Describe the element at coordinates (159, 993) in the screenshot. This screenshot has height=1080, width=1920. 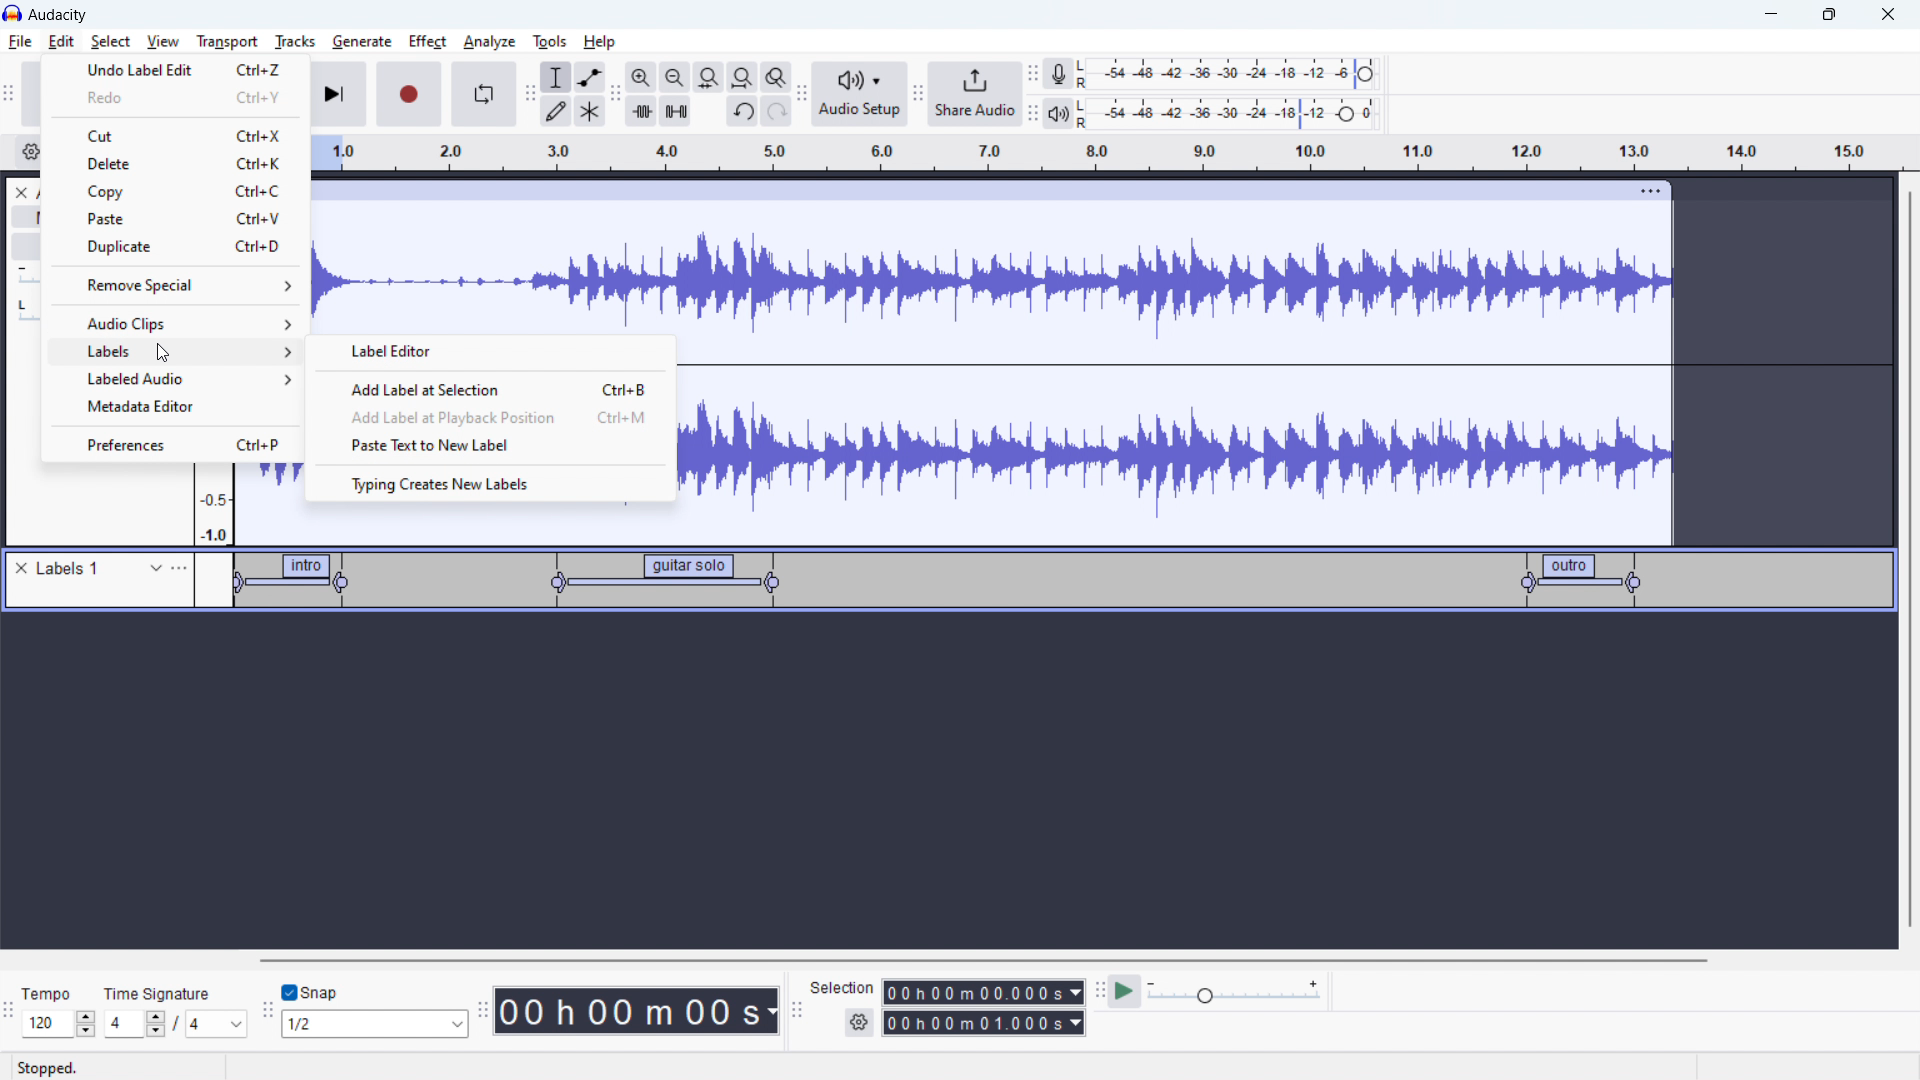
I see `time signature` at that location.